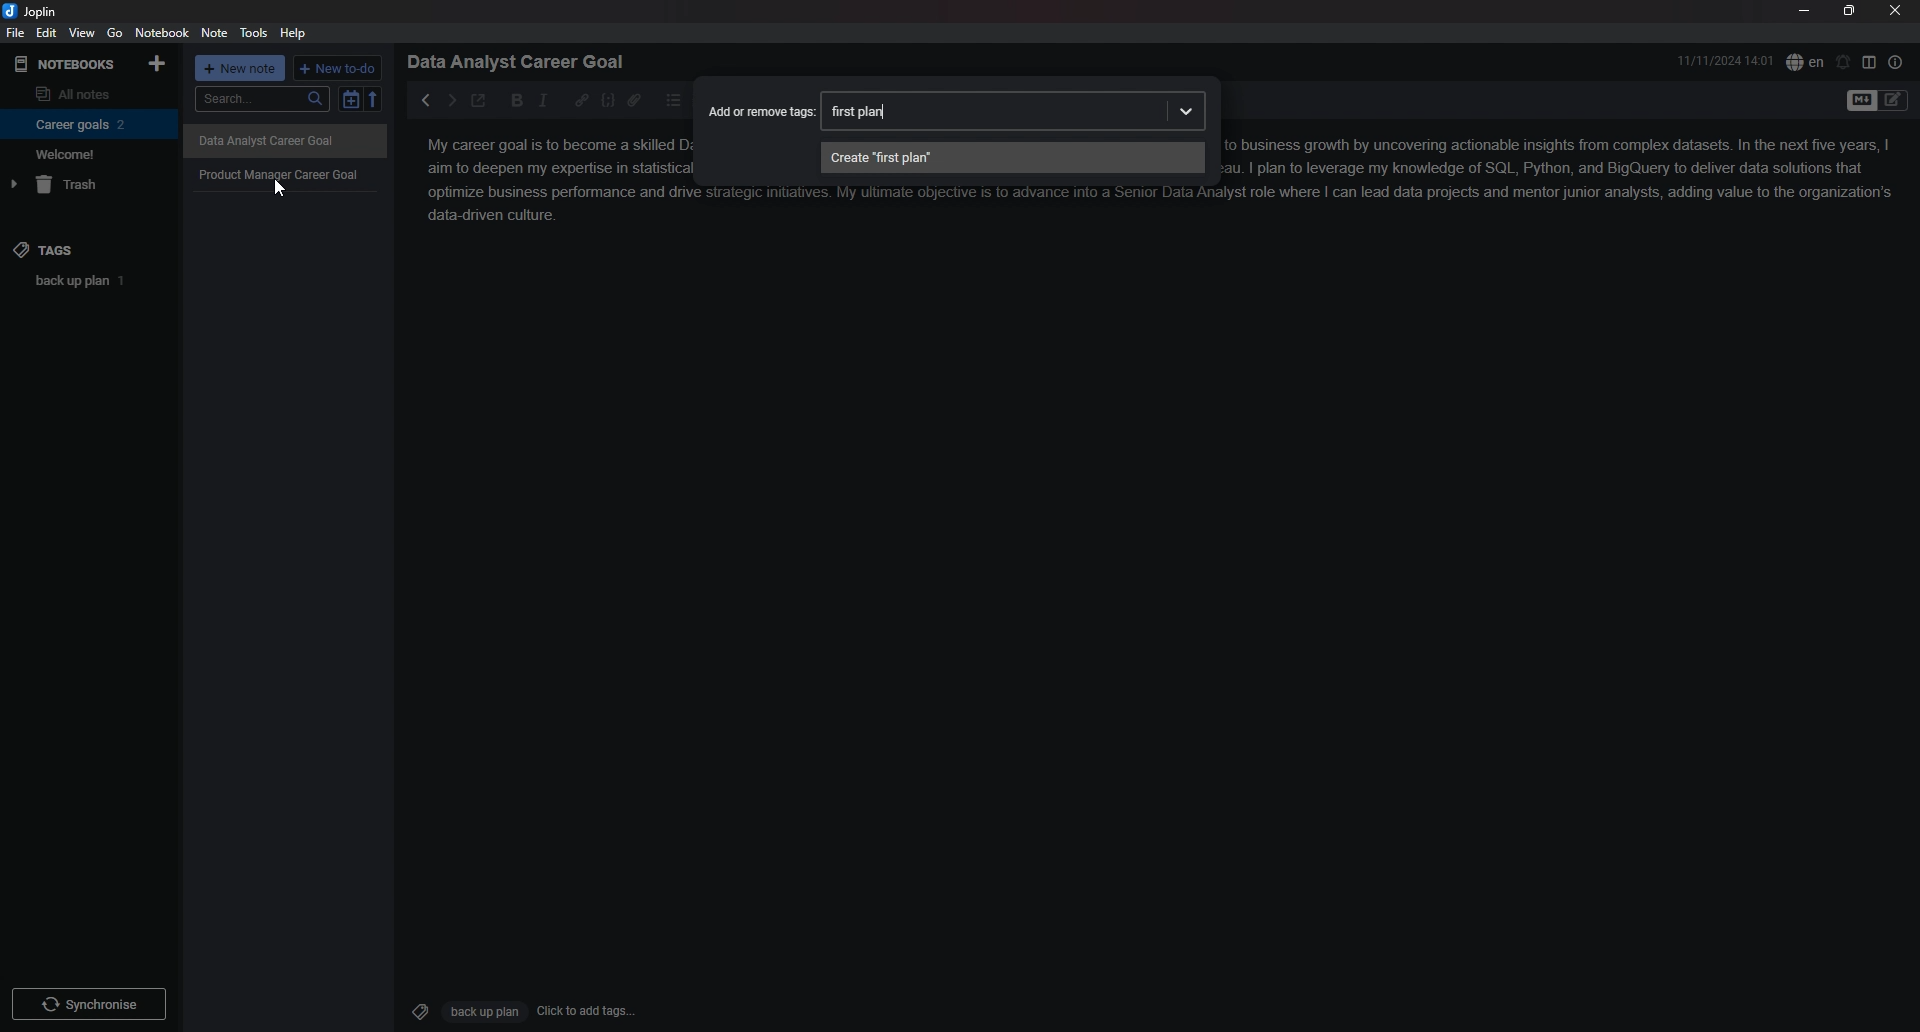 The height and width of the screenshot is (1032, 1920). What do you see at coordinates (90, 1003) in the screenshot?
I see `Synchronize` at bounding box center [90, 1003].